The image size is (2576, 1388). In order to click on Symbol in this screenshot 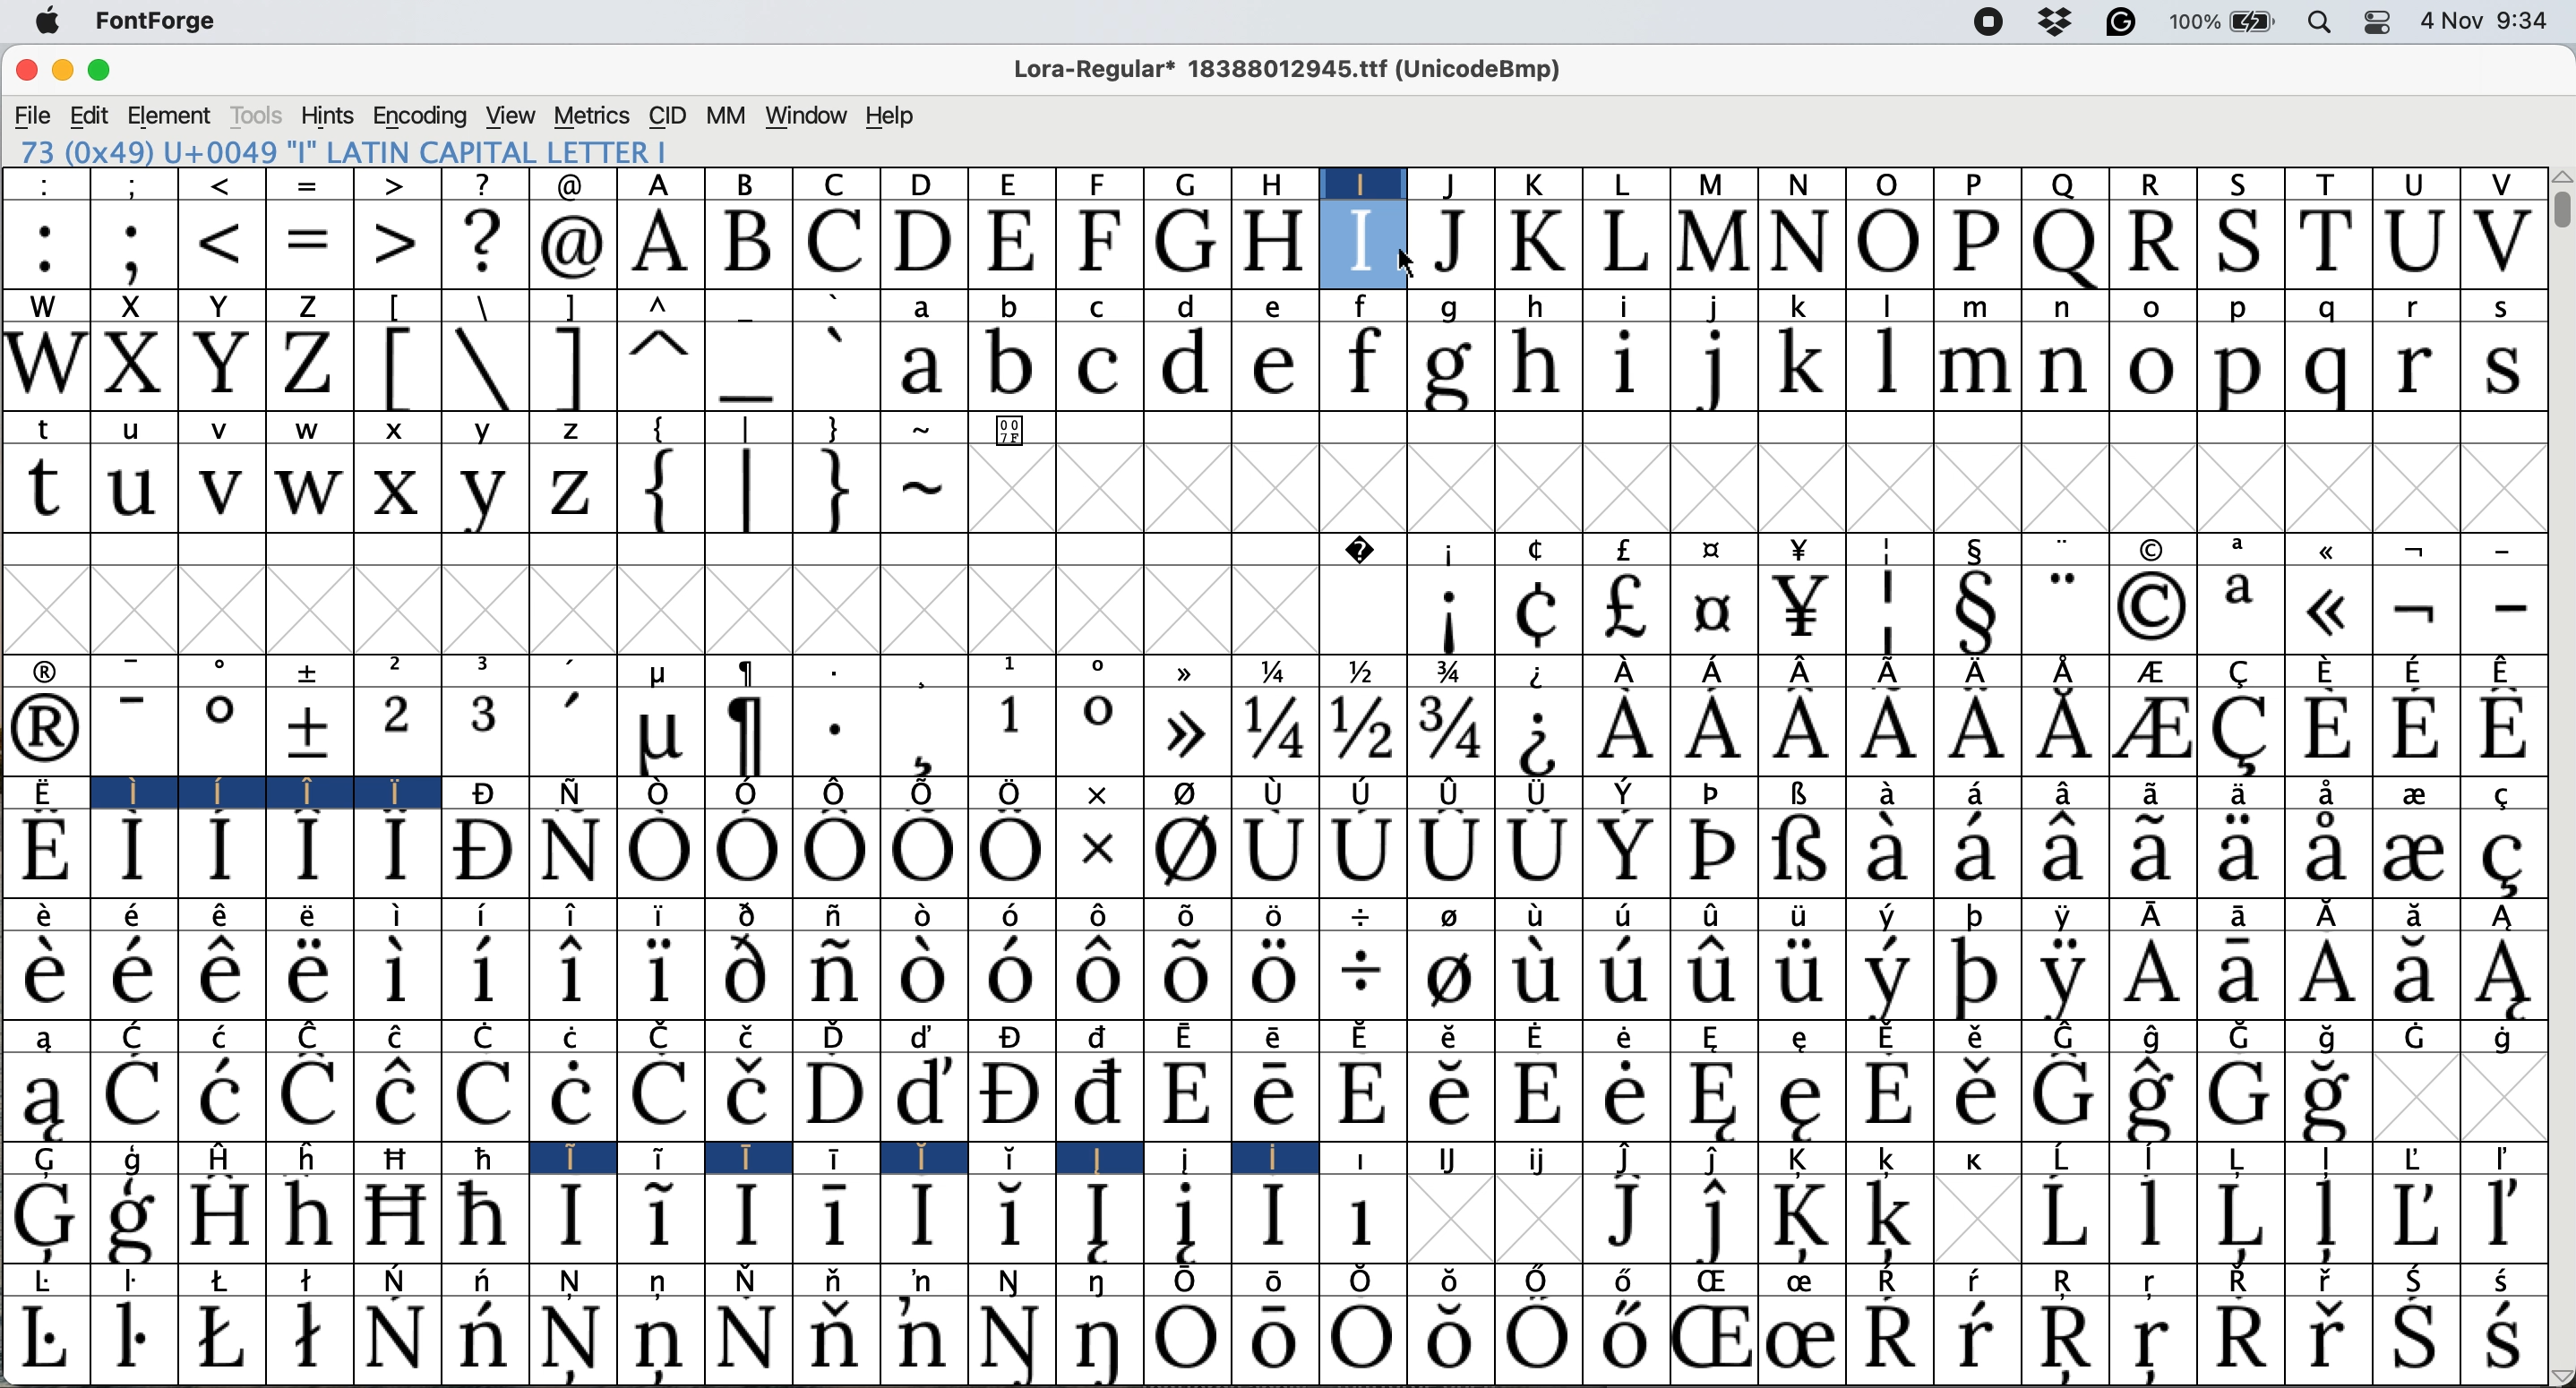, I will do `click(2251, 1159)`.